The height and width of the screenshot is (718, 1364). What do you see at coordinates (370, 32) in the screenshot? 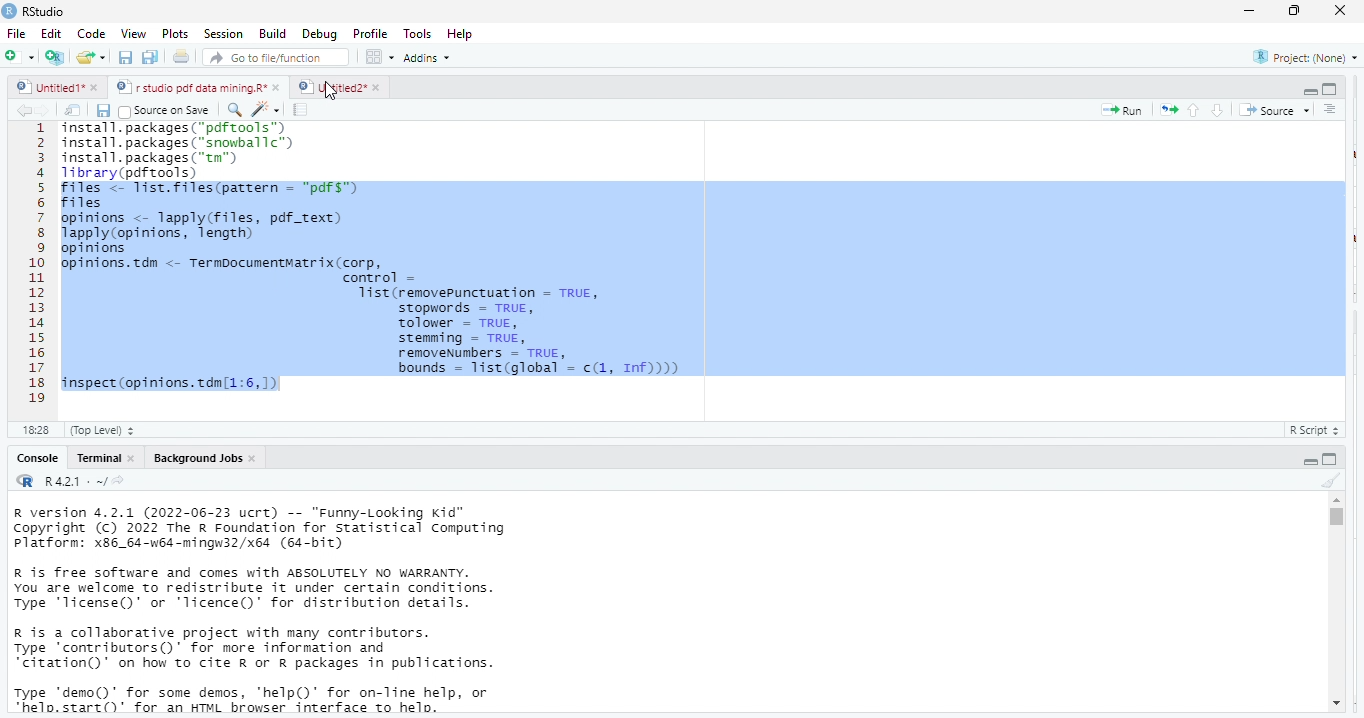
I see `profile` at bounding box center [370, 32].